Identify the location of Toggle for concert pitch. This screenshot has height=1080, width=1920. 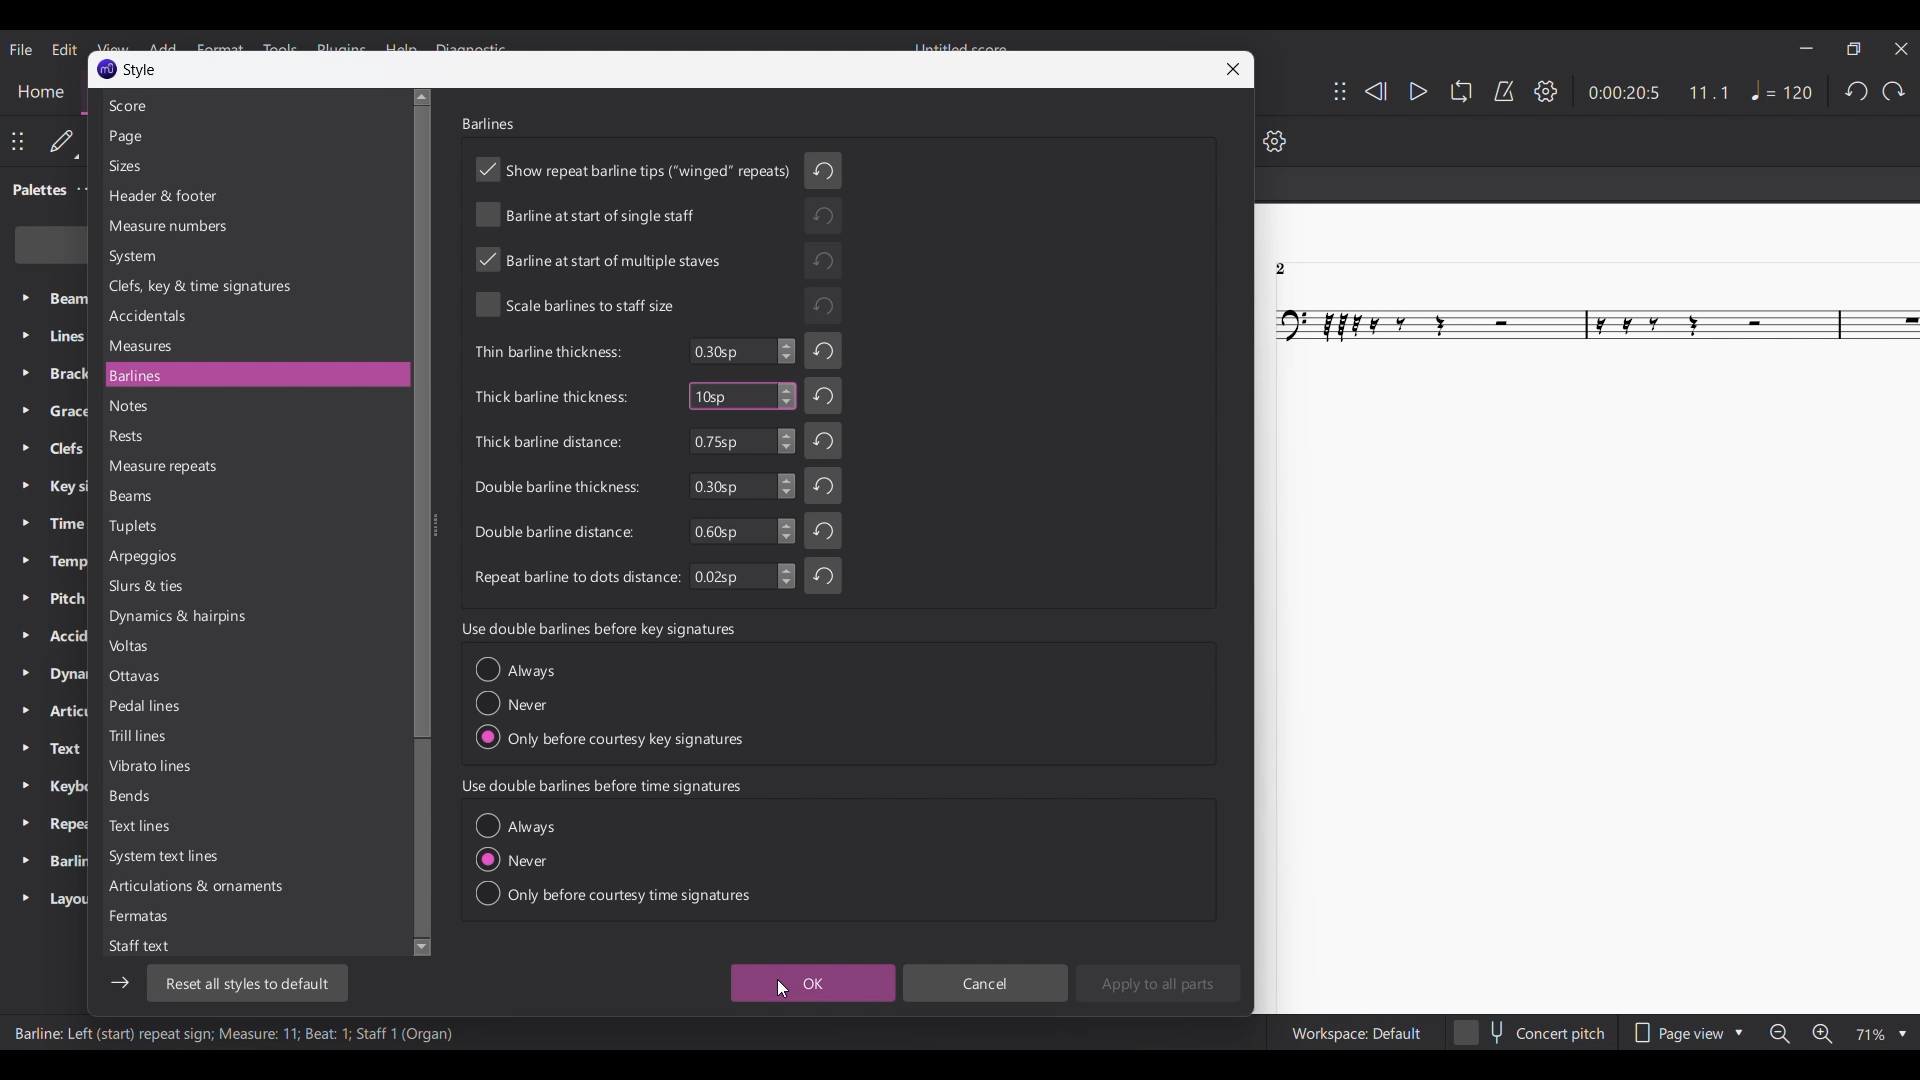
(1529, 1033).